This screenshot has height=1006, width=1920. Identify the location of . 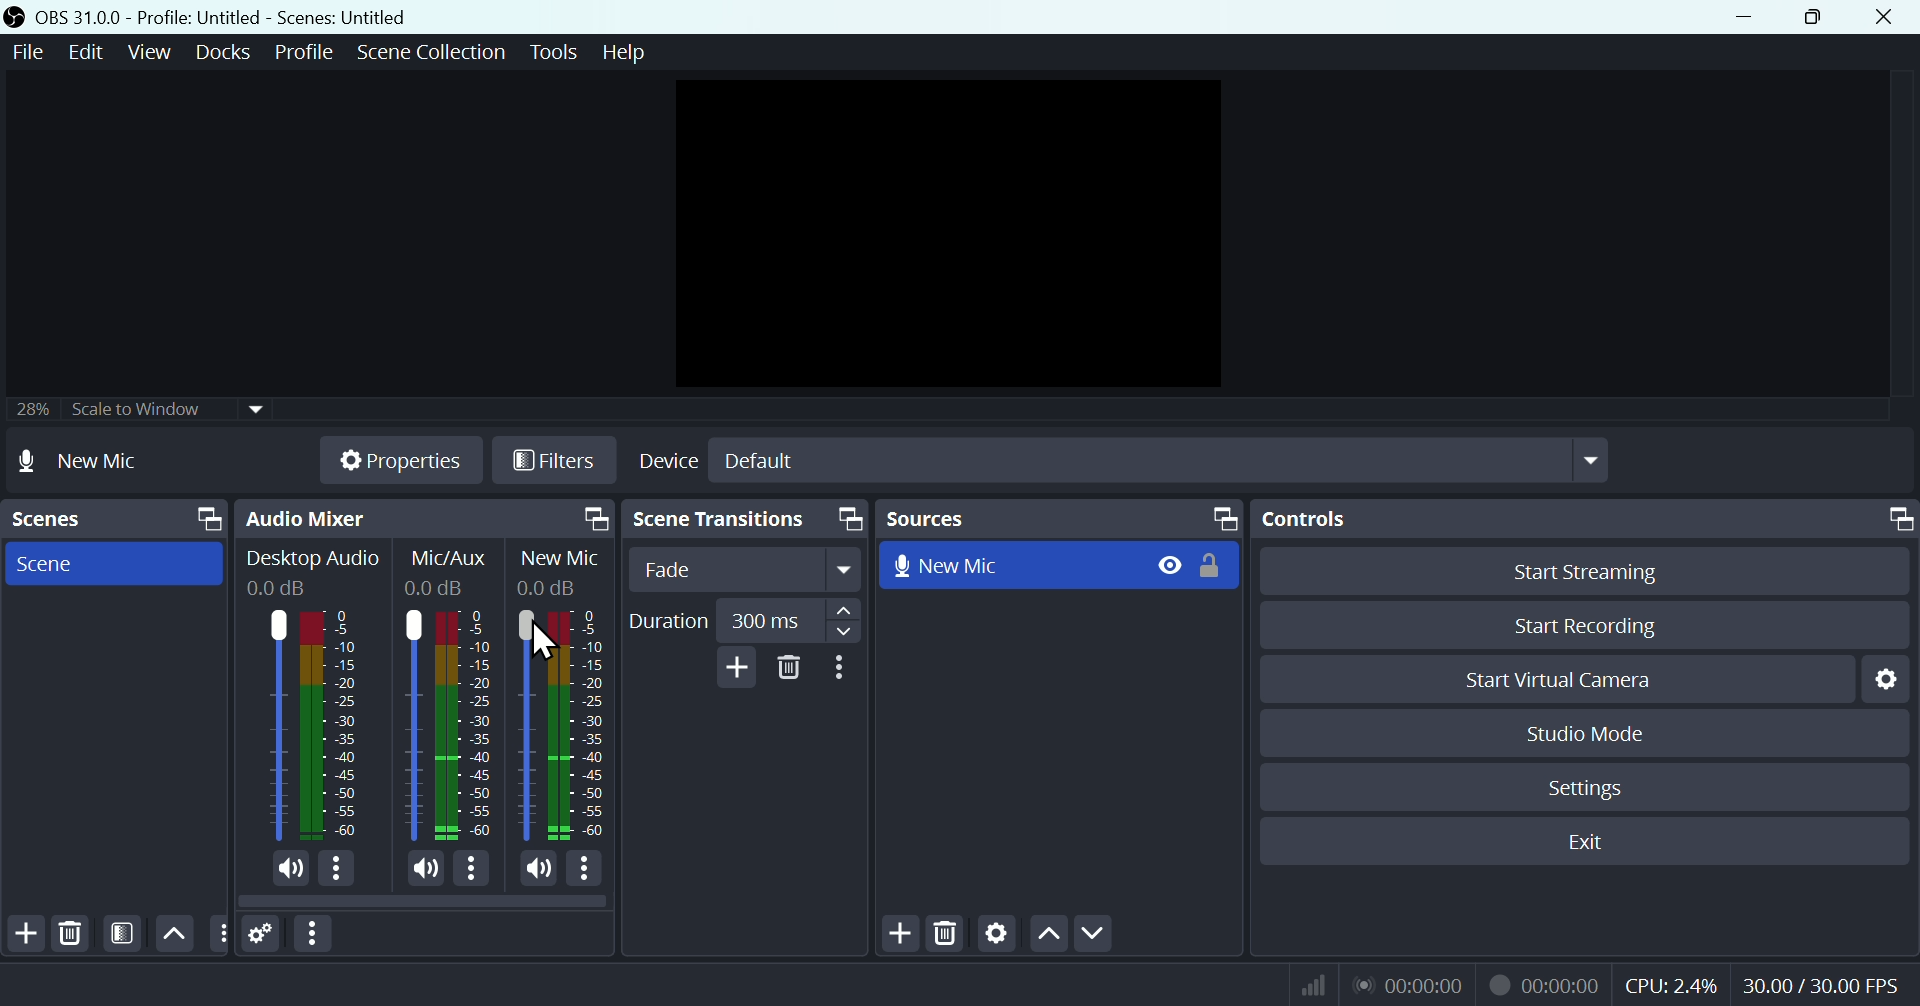
(219, 934).